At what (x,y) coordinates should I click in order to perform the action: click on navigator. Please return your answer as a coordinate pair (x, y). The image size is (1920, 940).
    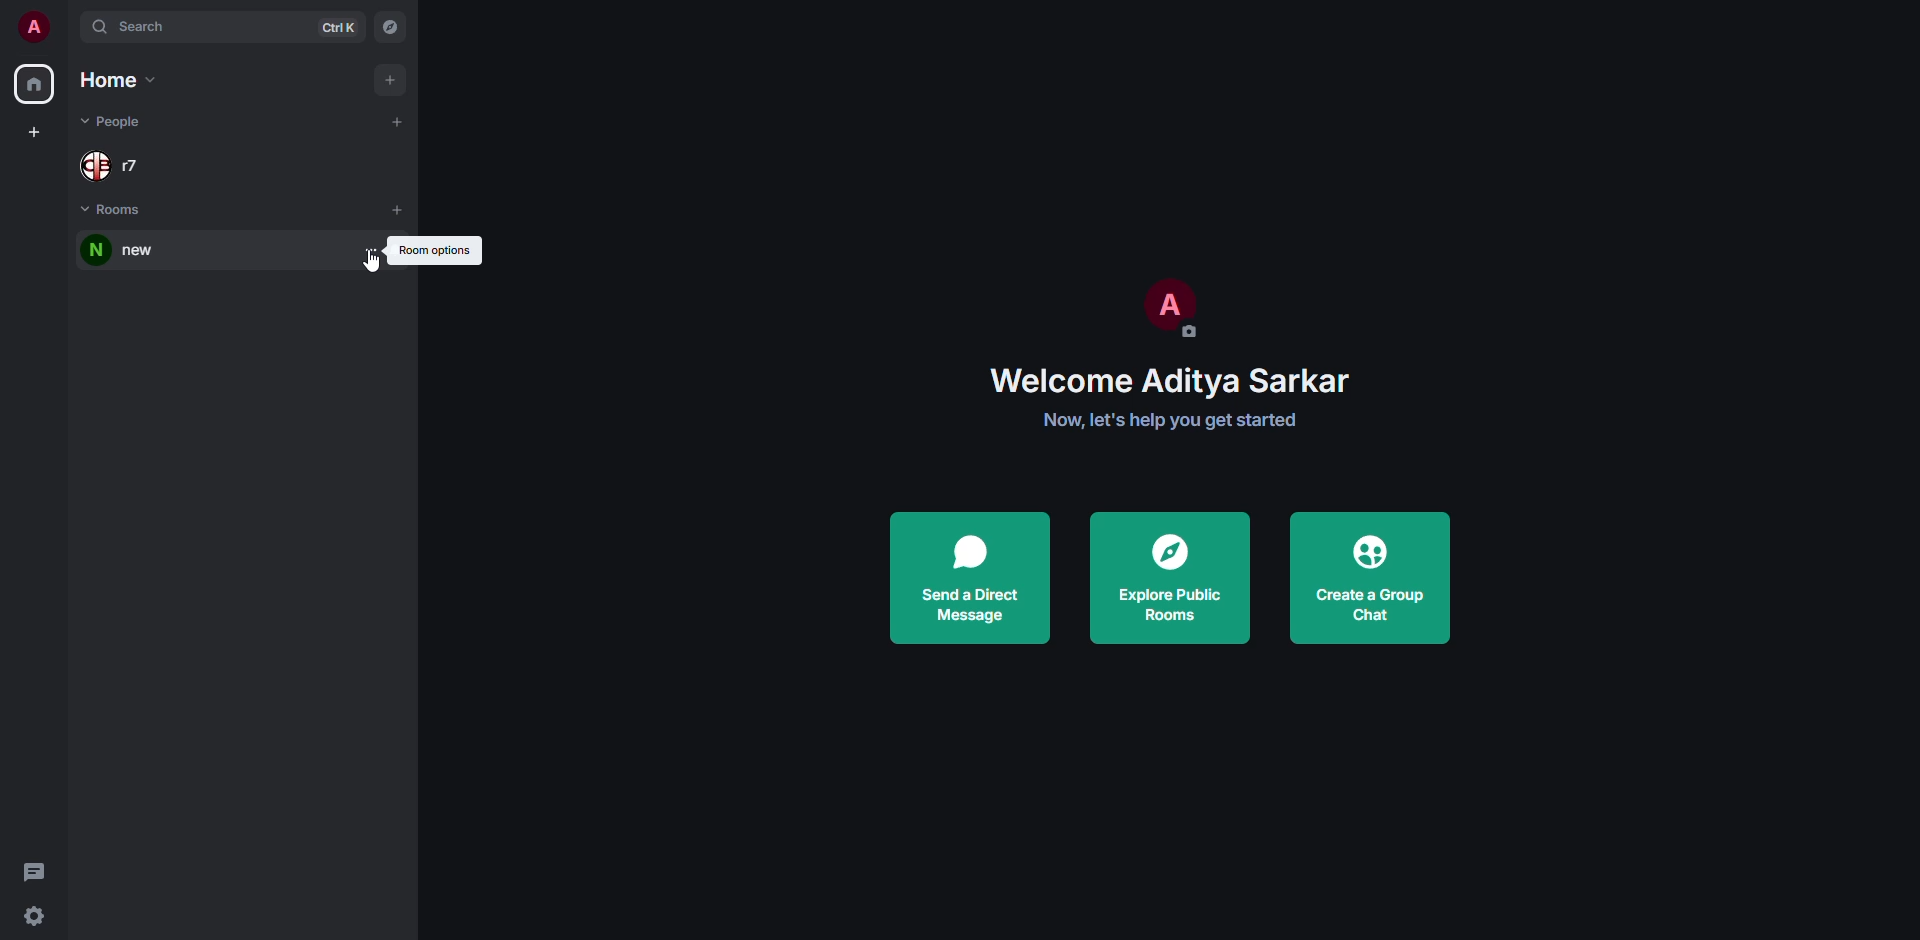
    Looking at the image, I should click on (388, 25).